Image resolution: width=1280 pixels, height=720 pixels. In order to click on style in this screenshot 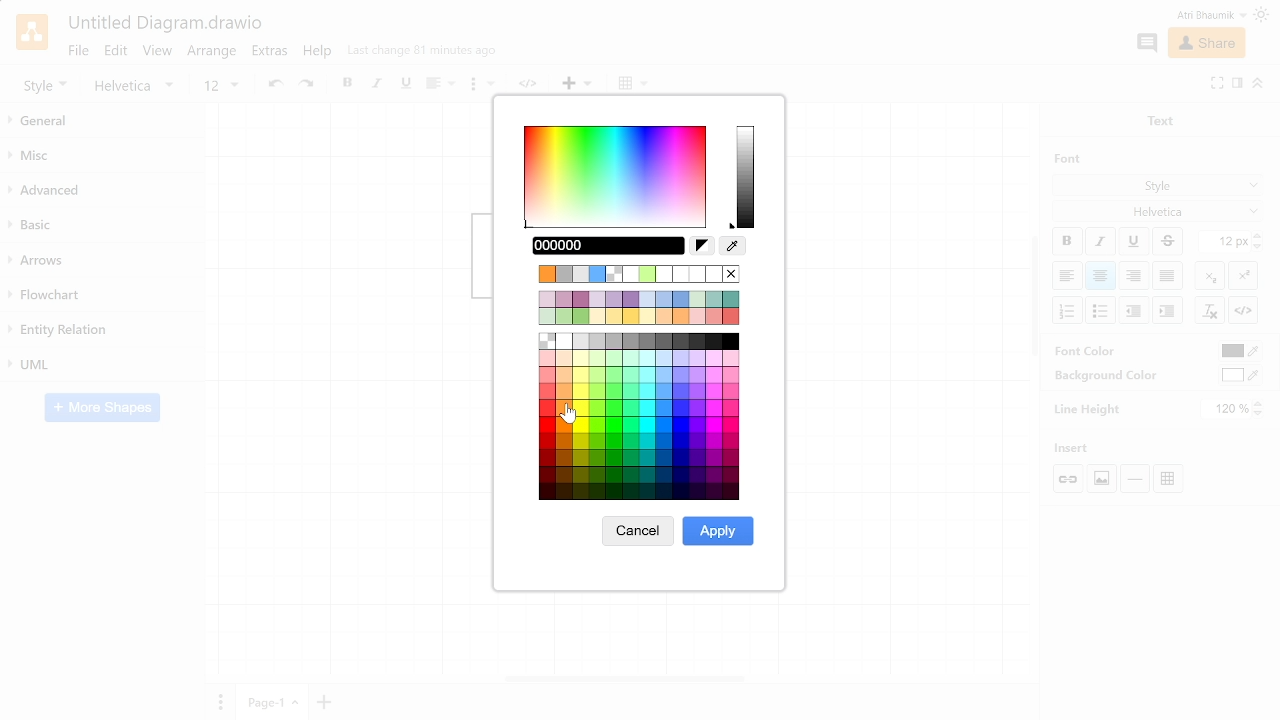, I will do `click(45, 85)`.